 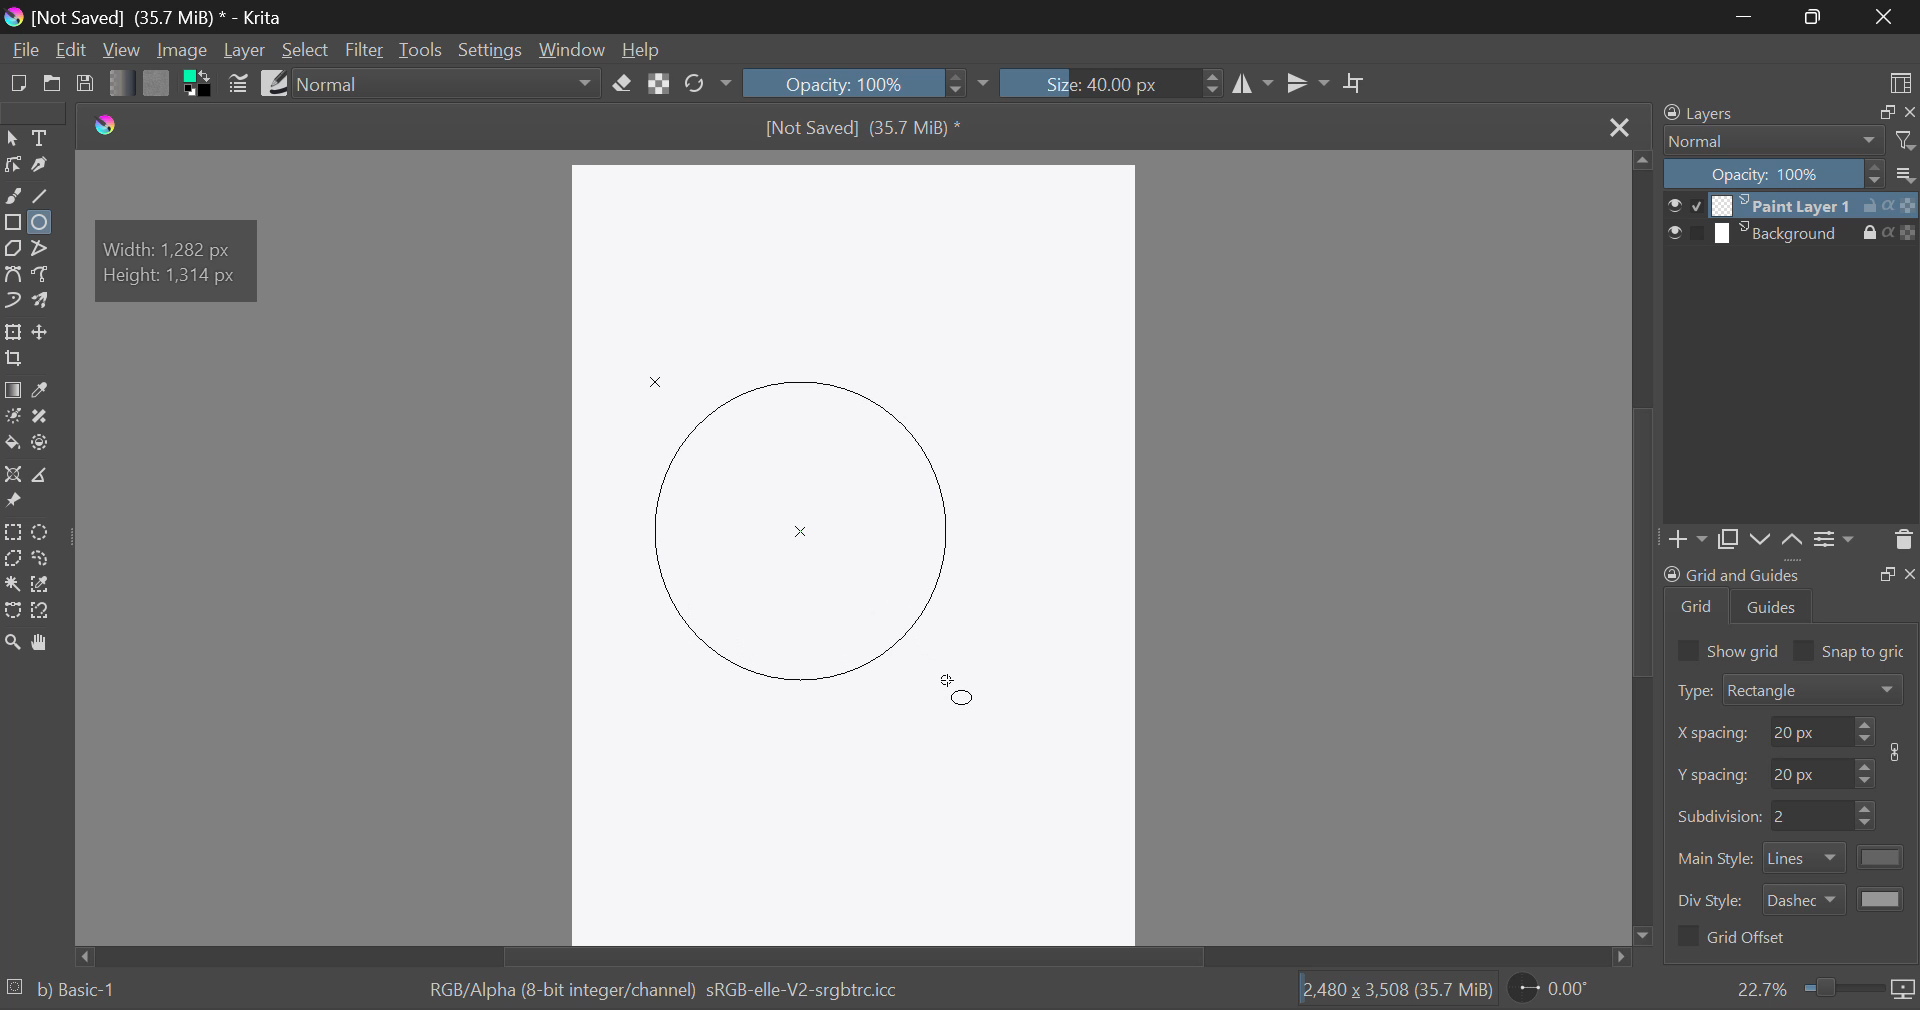 What do you see at coordinates (13, 475) in the screenshot?
I see `Assistant Tool` at bounding box center [13, 475].